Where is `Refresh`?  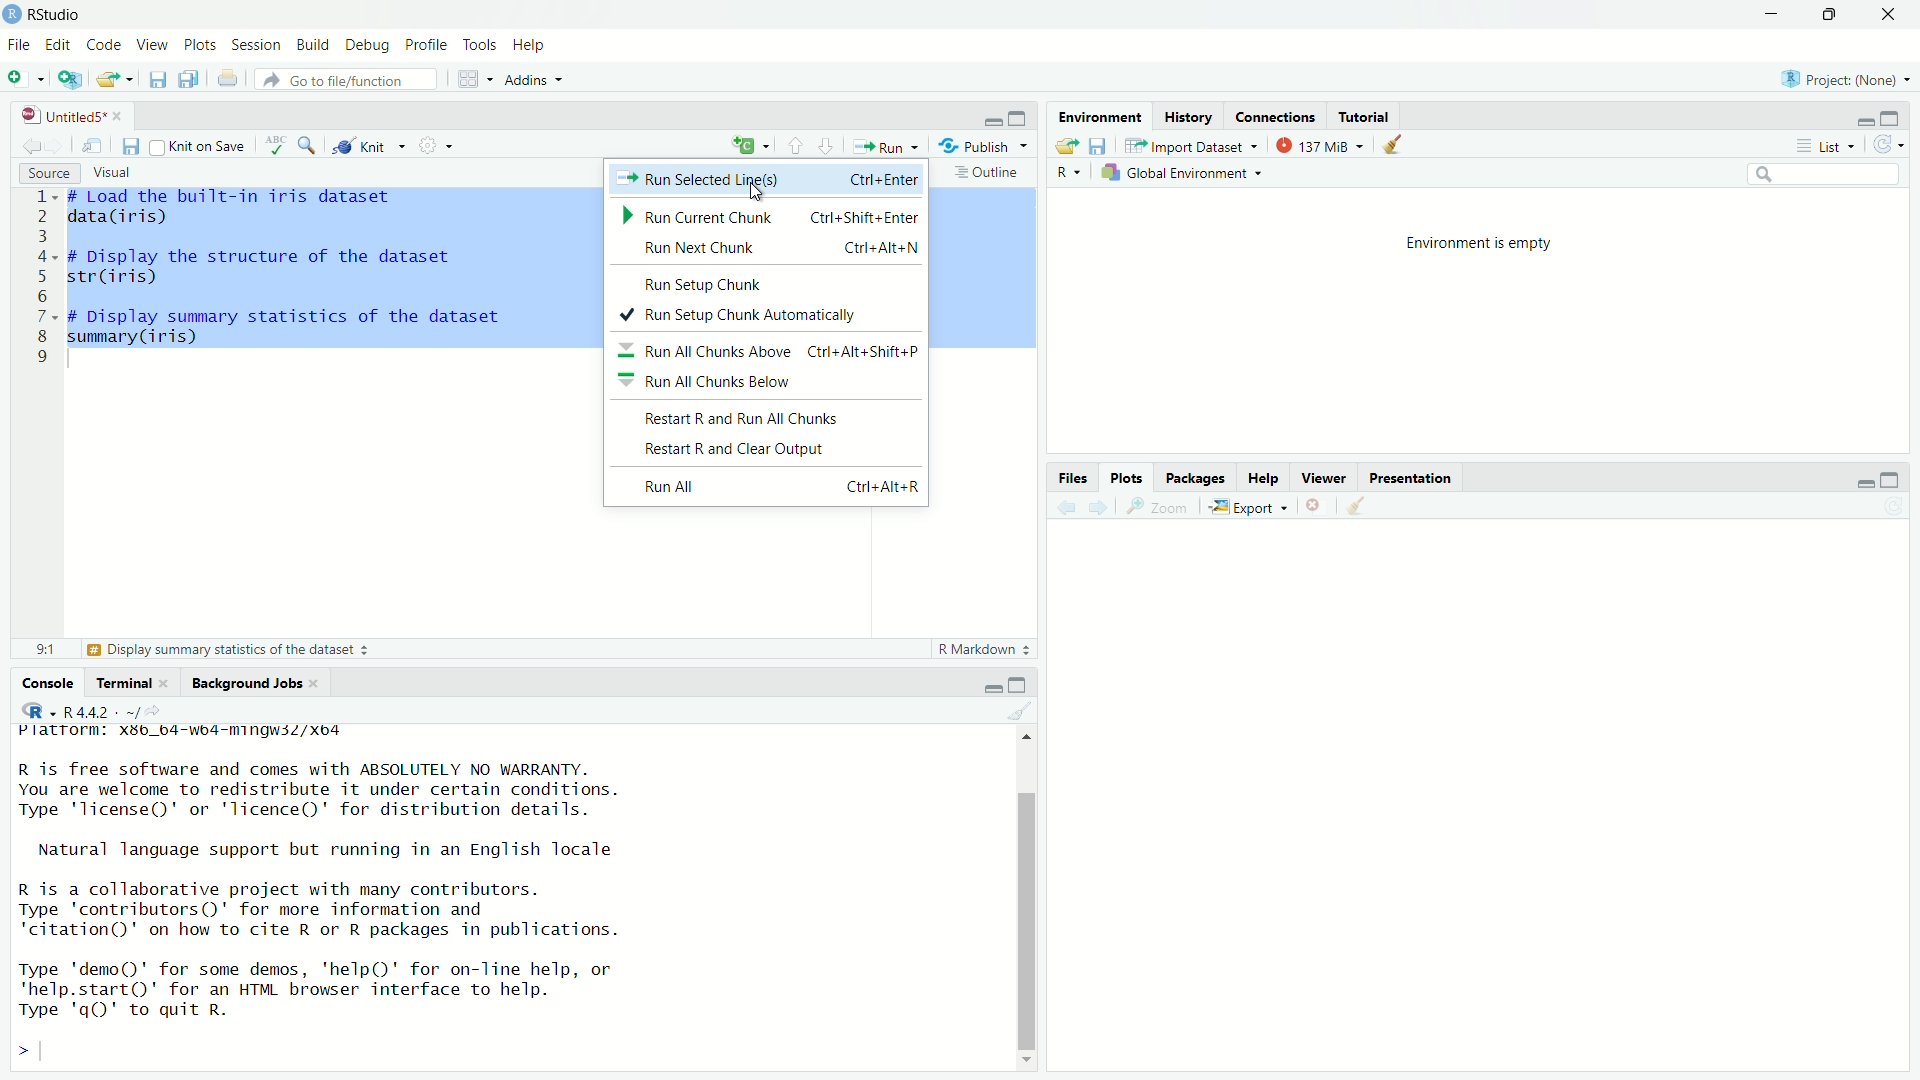
Refresh is located at coordinates (1887, 145).